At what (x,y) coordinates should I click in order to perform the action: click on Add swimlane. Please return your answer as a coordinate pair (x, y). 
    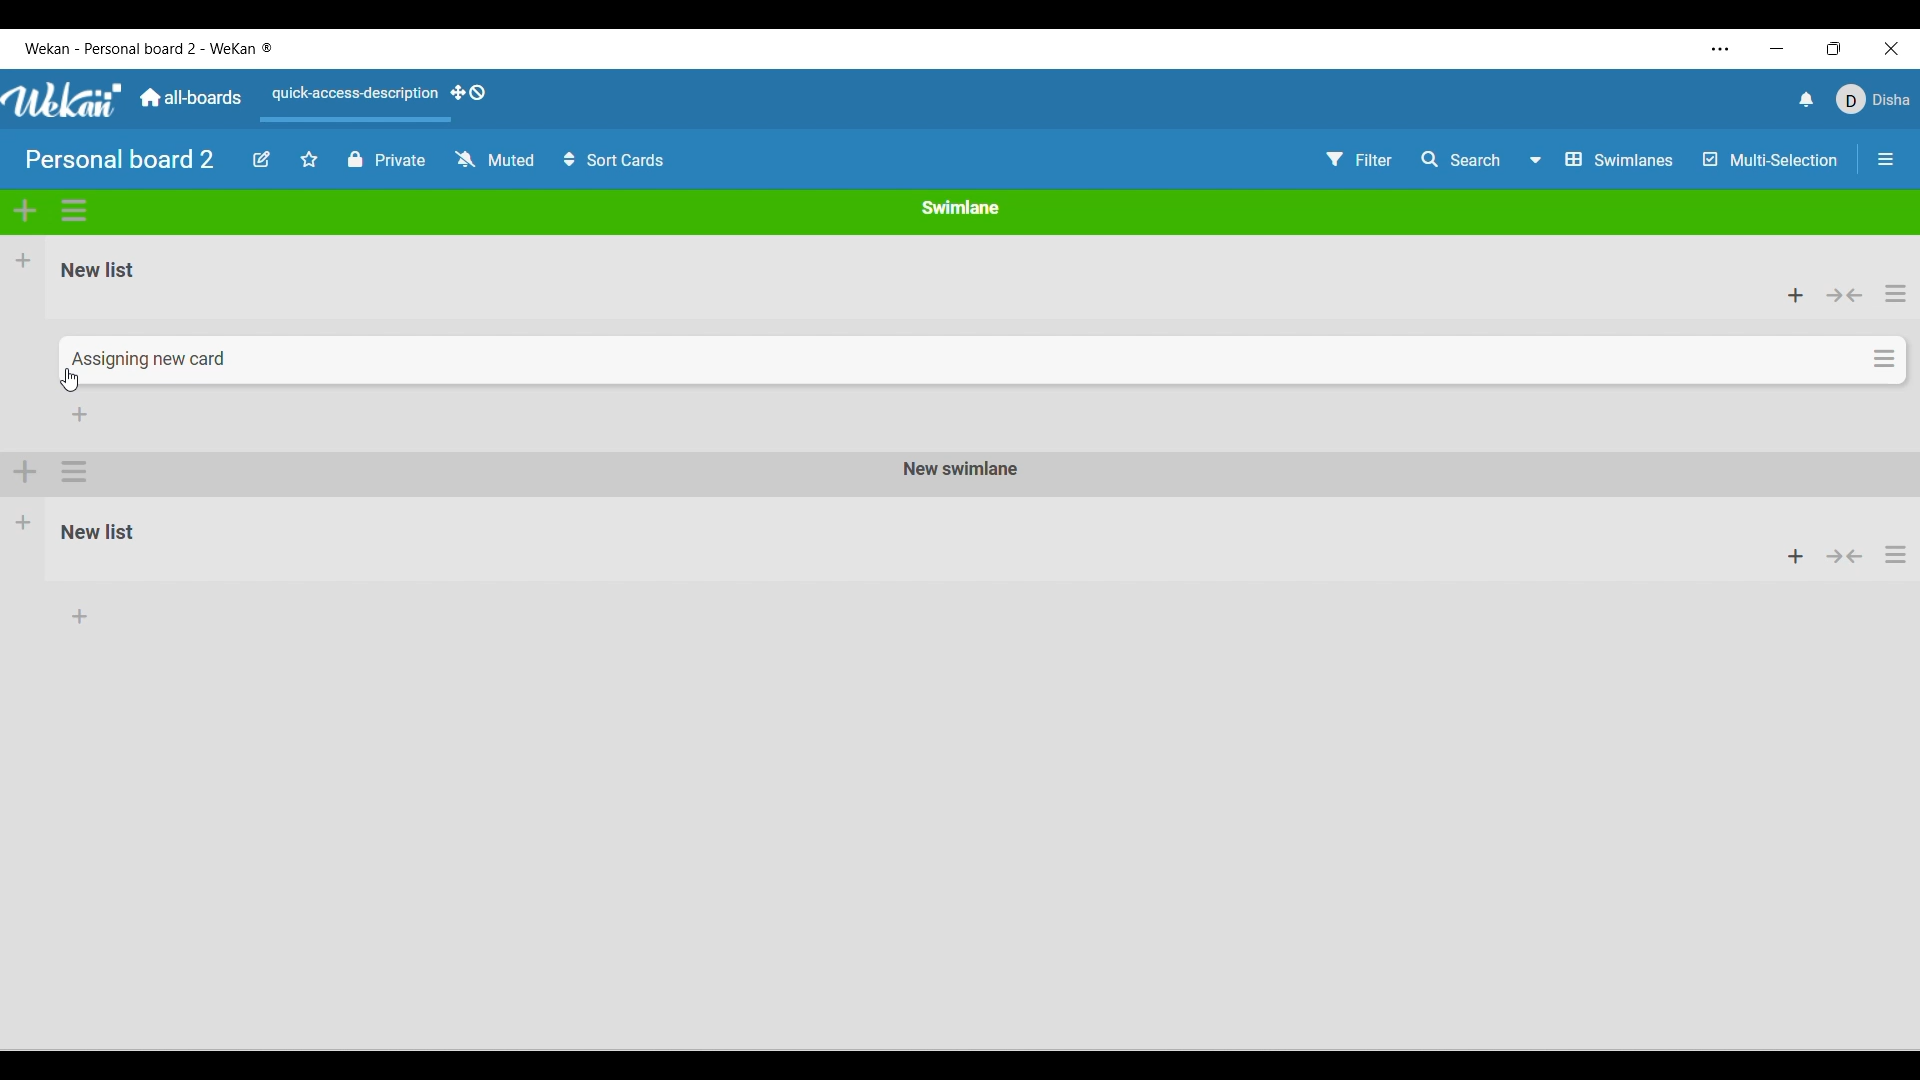
    Looking at the image, I should click on (26, 210).